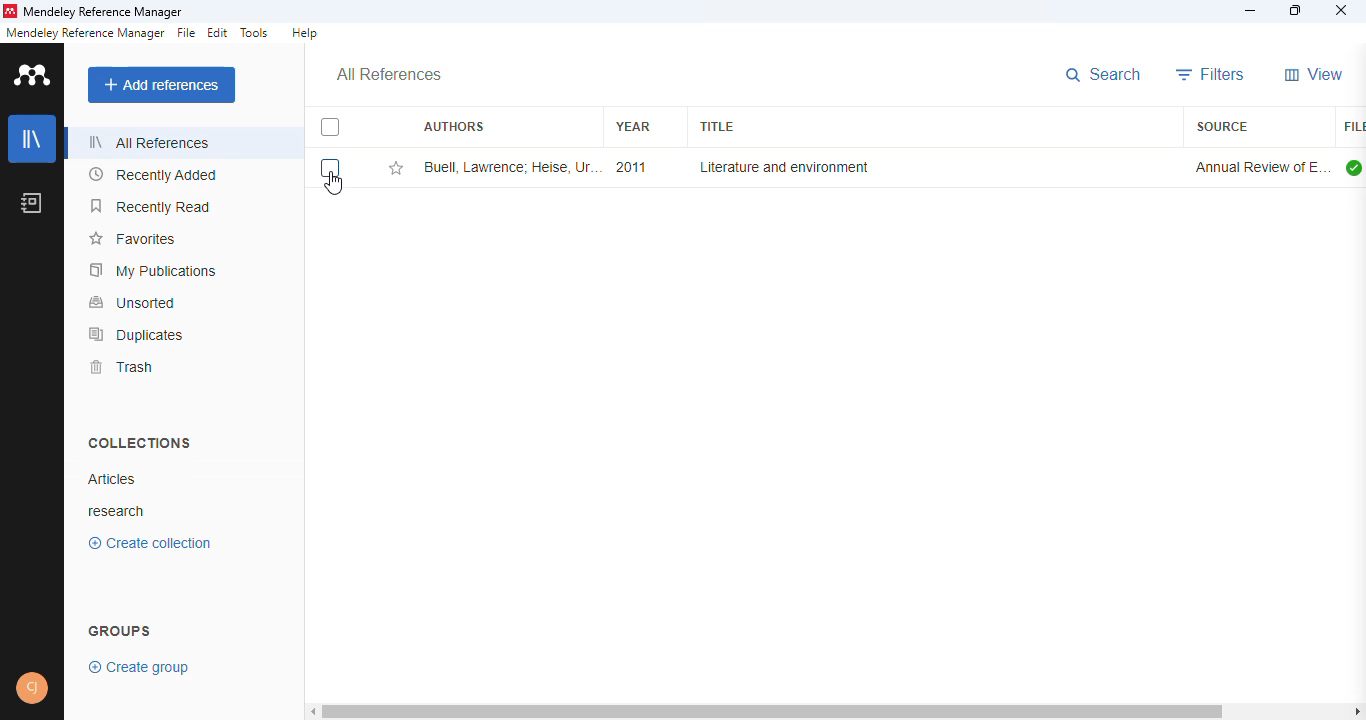 The width and height of the screenshot is (1366, 720). What do you see at coordinates (111, 479) in the screenshot?
I see `articles collection created` at bounding box center [111, 479].